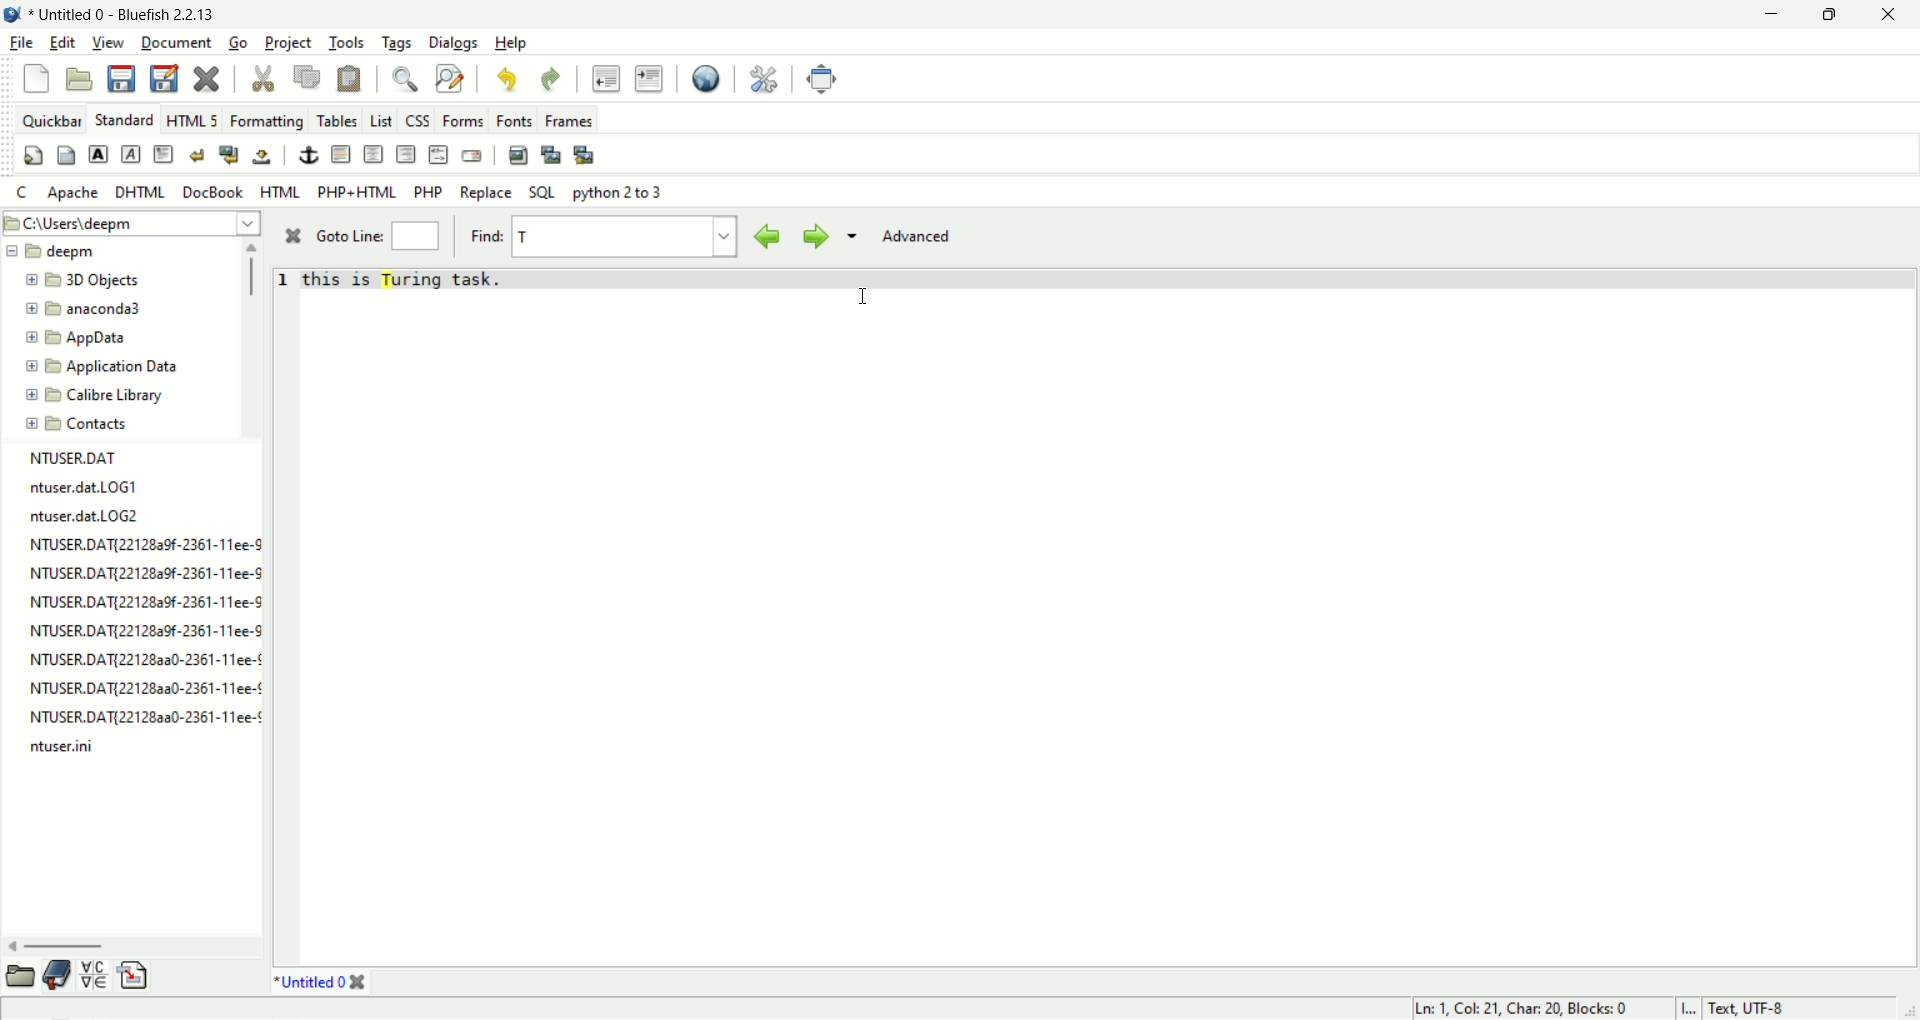 The height and width of the screenshot is (1020, 1920). What do you see at coordinates (510, 43) in the screenshot?
I see `Help` at bounding box center [510, 43].